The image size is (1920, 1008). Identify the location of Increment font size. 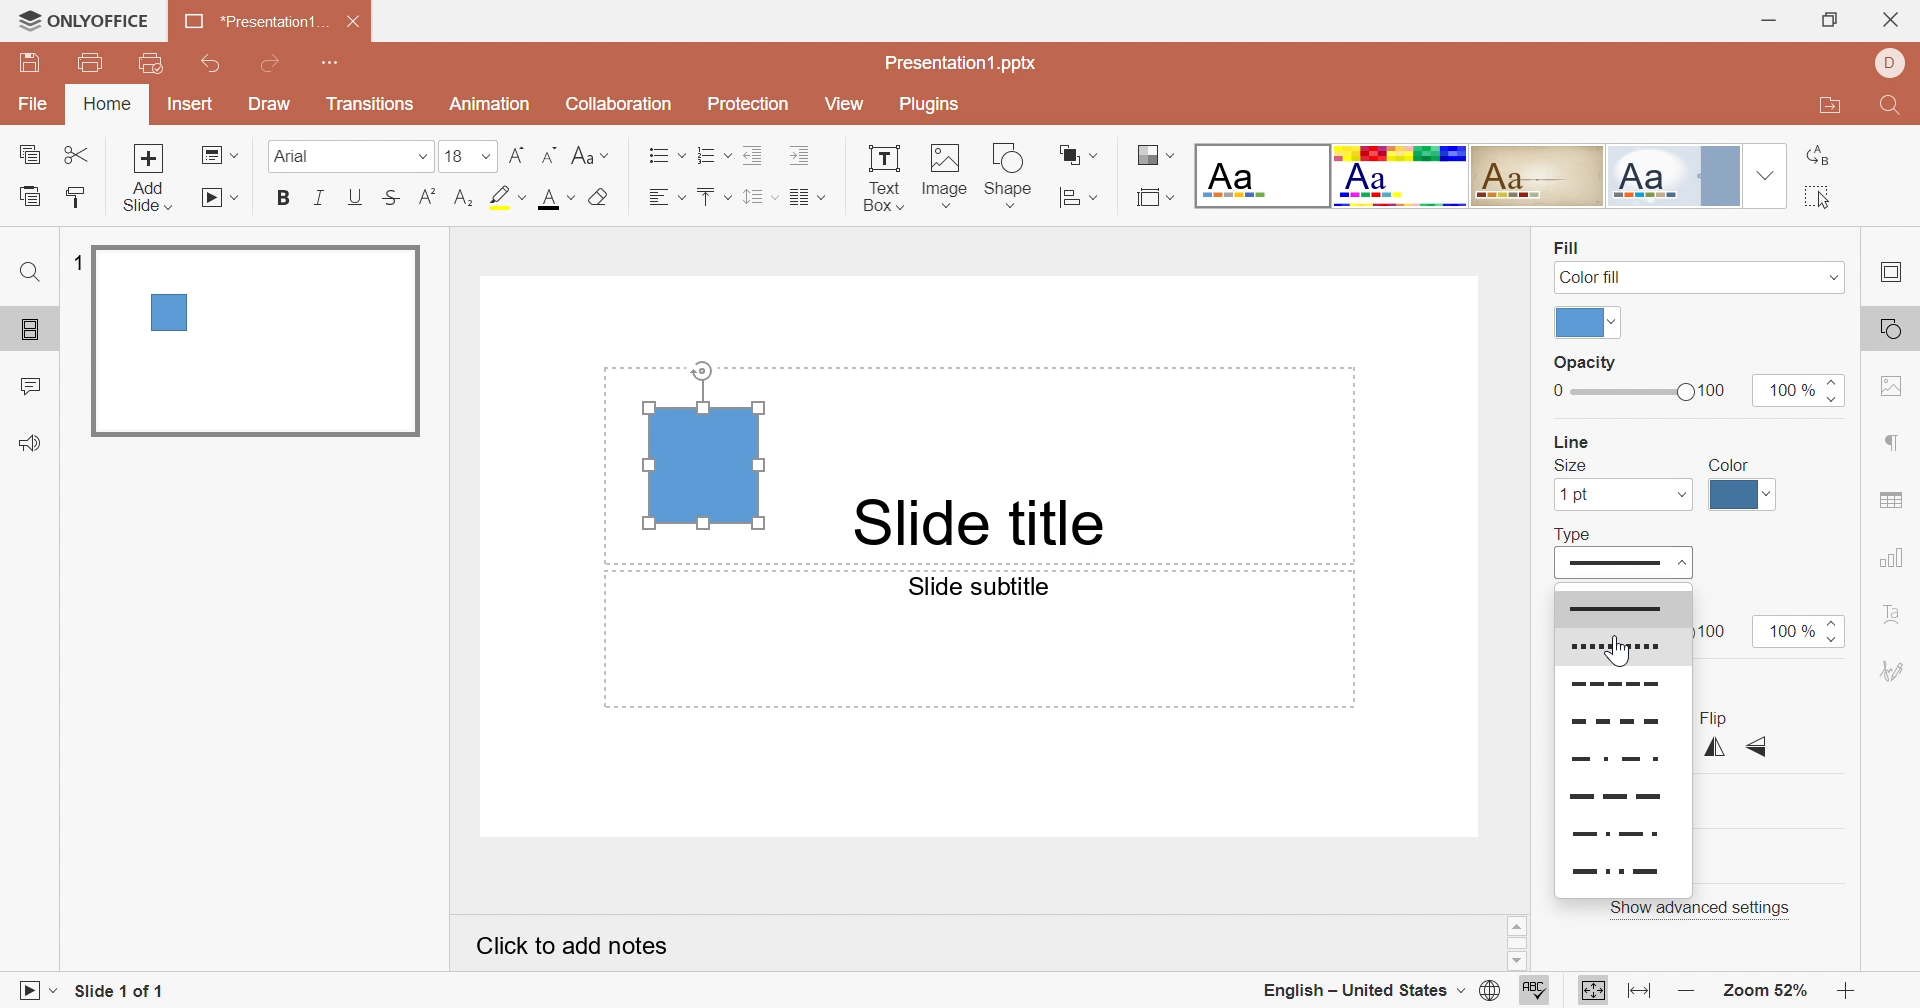
(512, 159).